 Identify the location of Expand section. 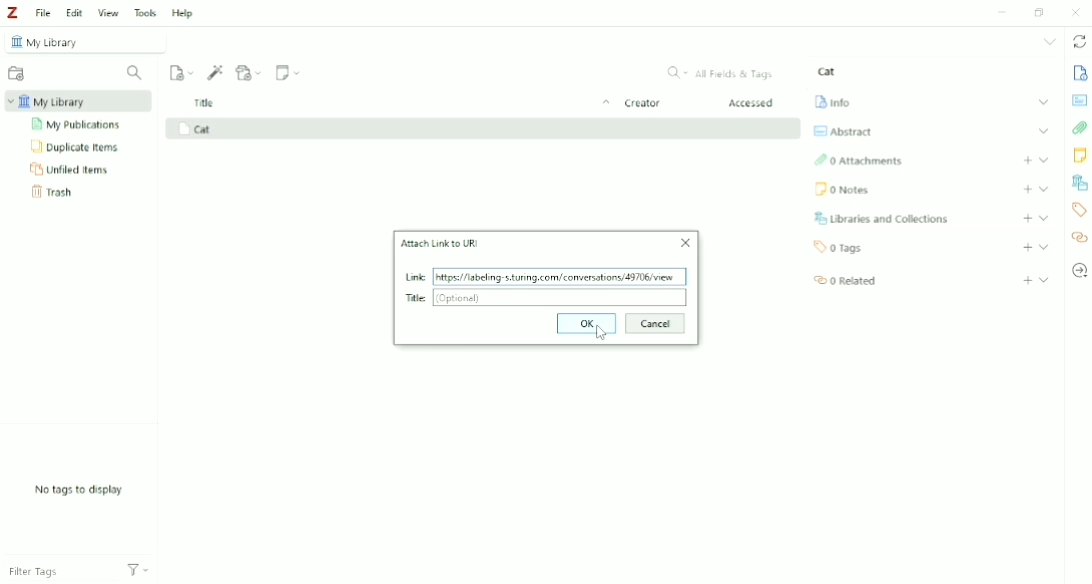
(1045, 279).